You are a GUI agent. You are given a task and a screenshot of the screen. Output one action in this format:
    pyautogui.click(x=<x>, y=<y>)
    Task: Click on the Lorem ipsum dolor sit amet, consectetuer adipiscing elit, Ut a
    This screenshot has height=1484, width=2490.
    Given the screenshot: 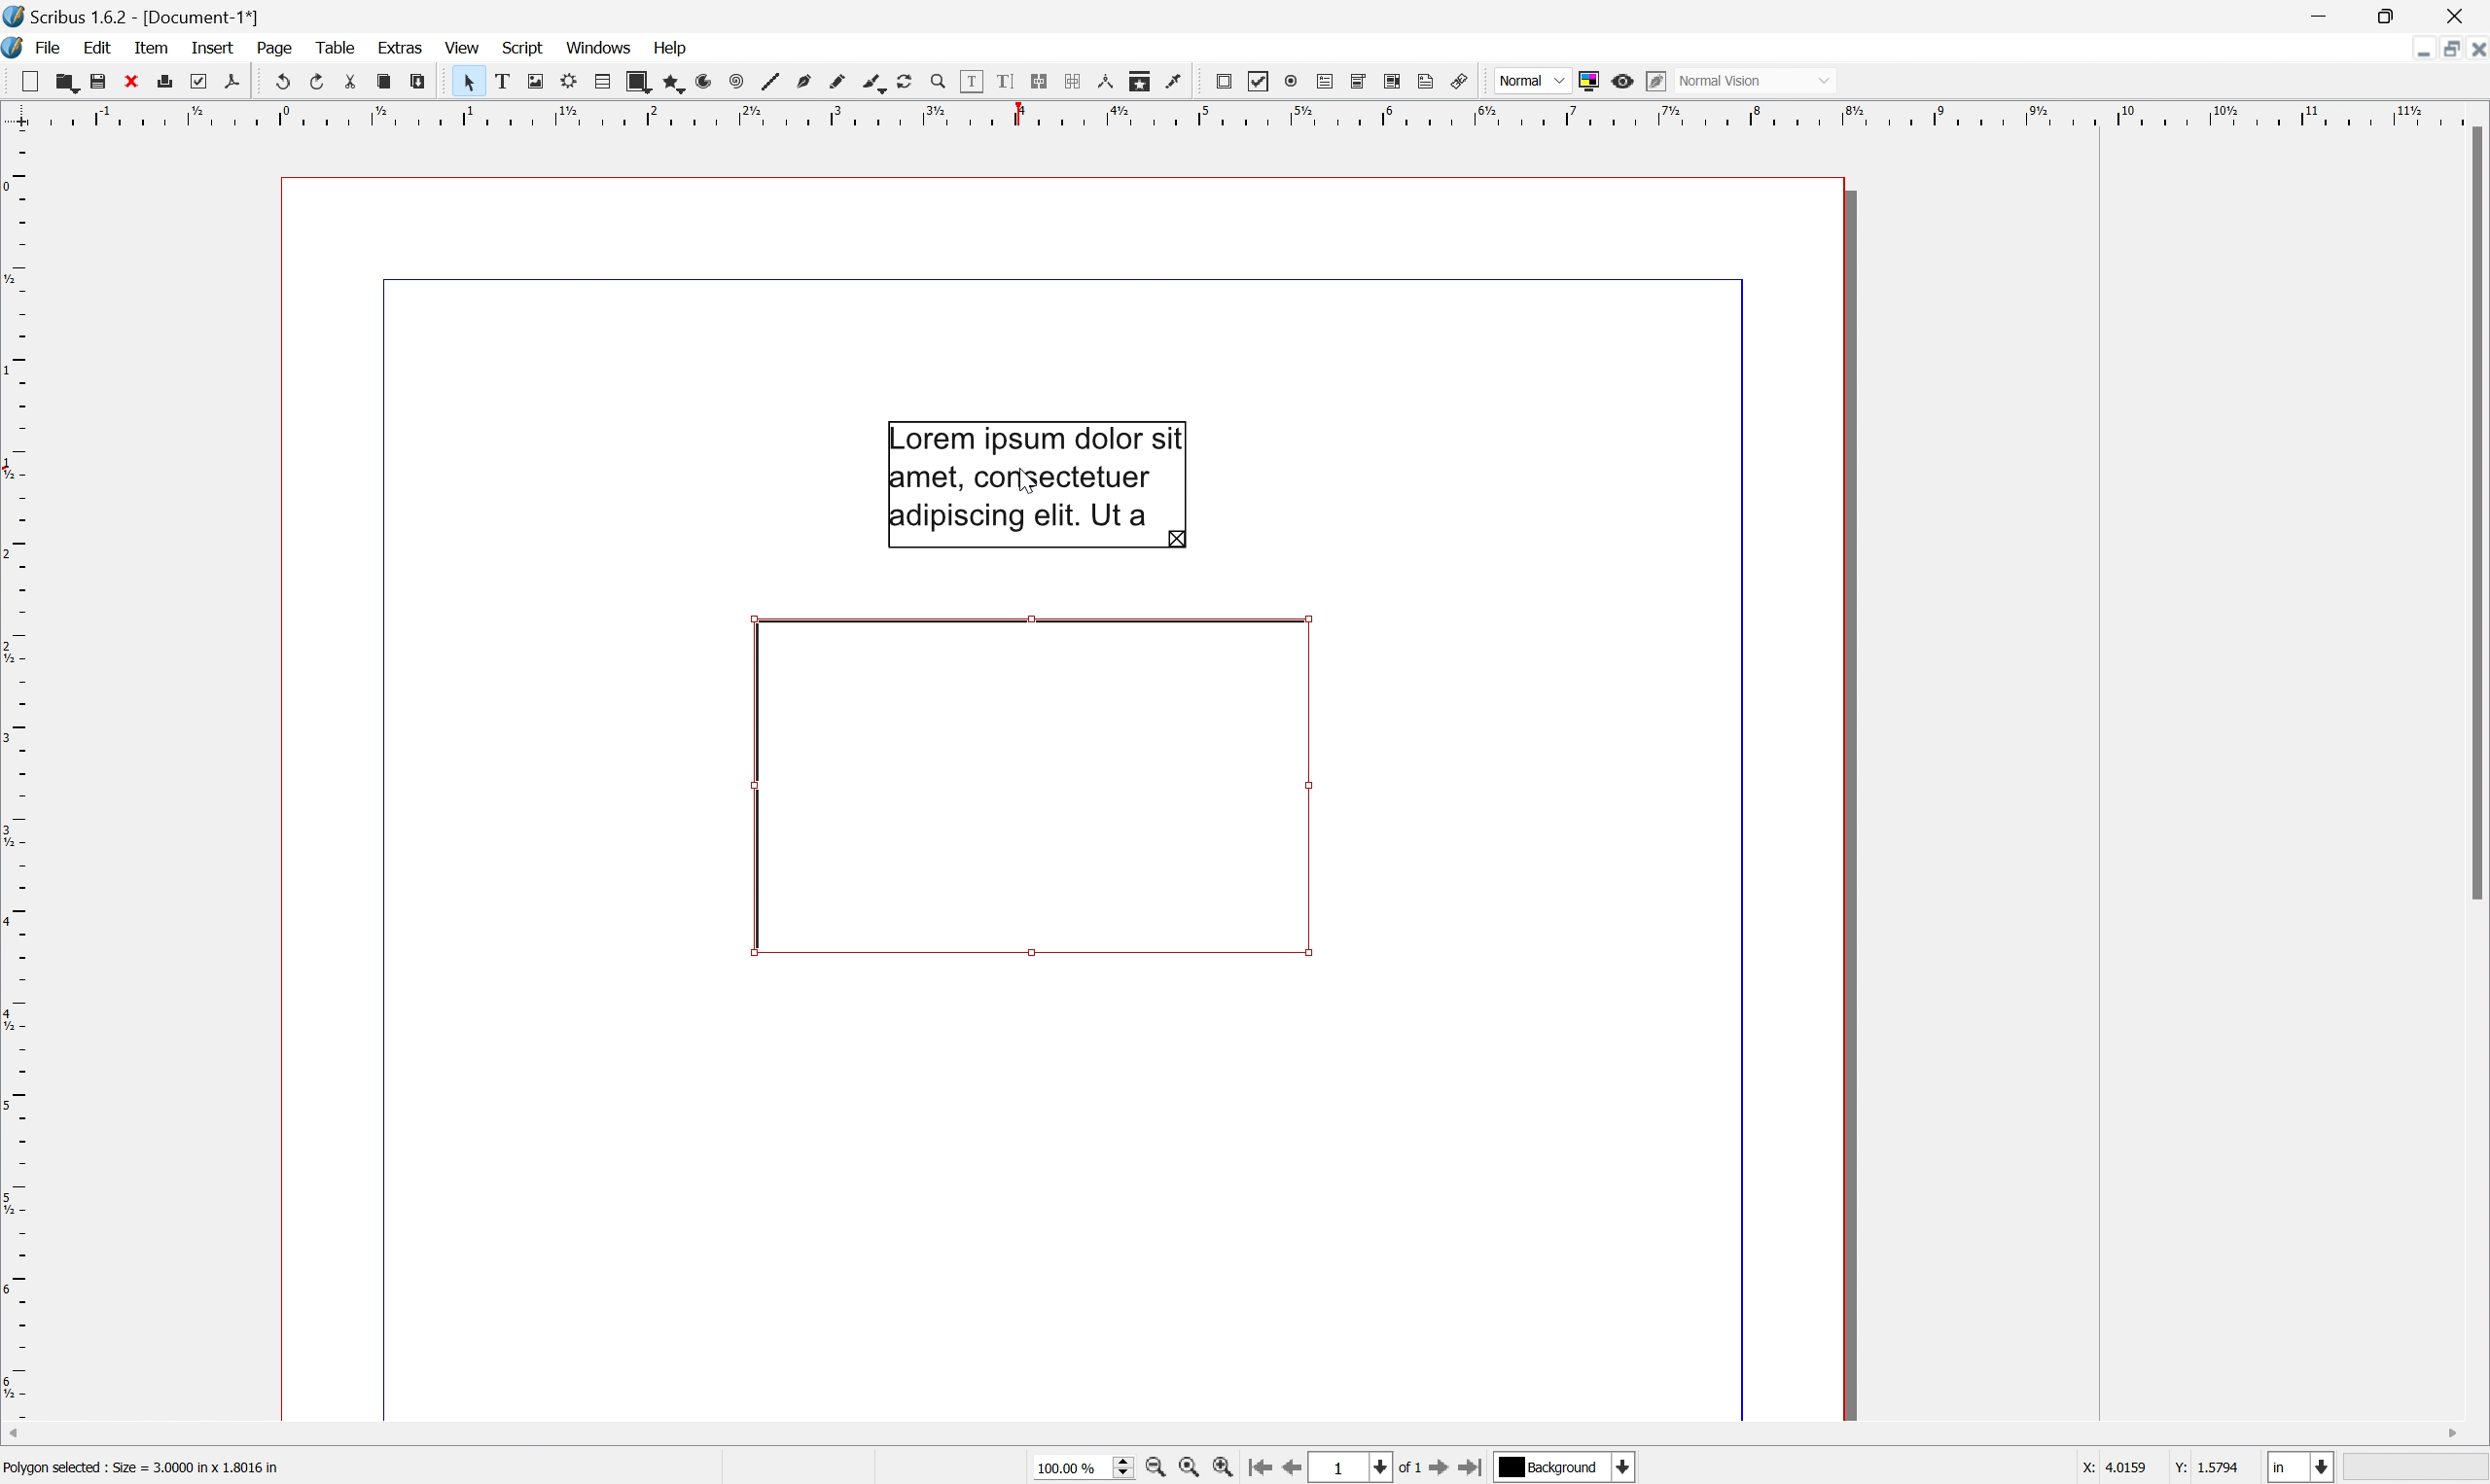 What is the action you would take?
    pyautogui.click(x=1038, y=484)
    